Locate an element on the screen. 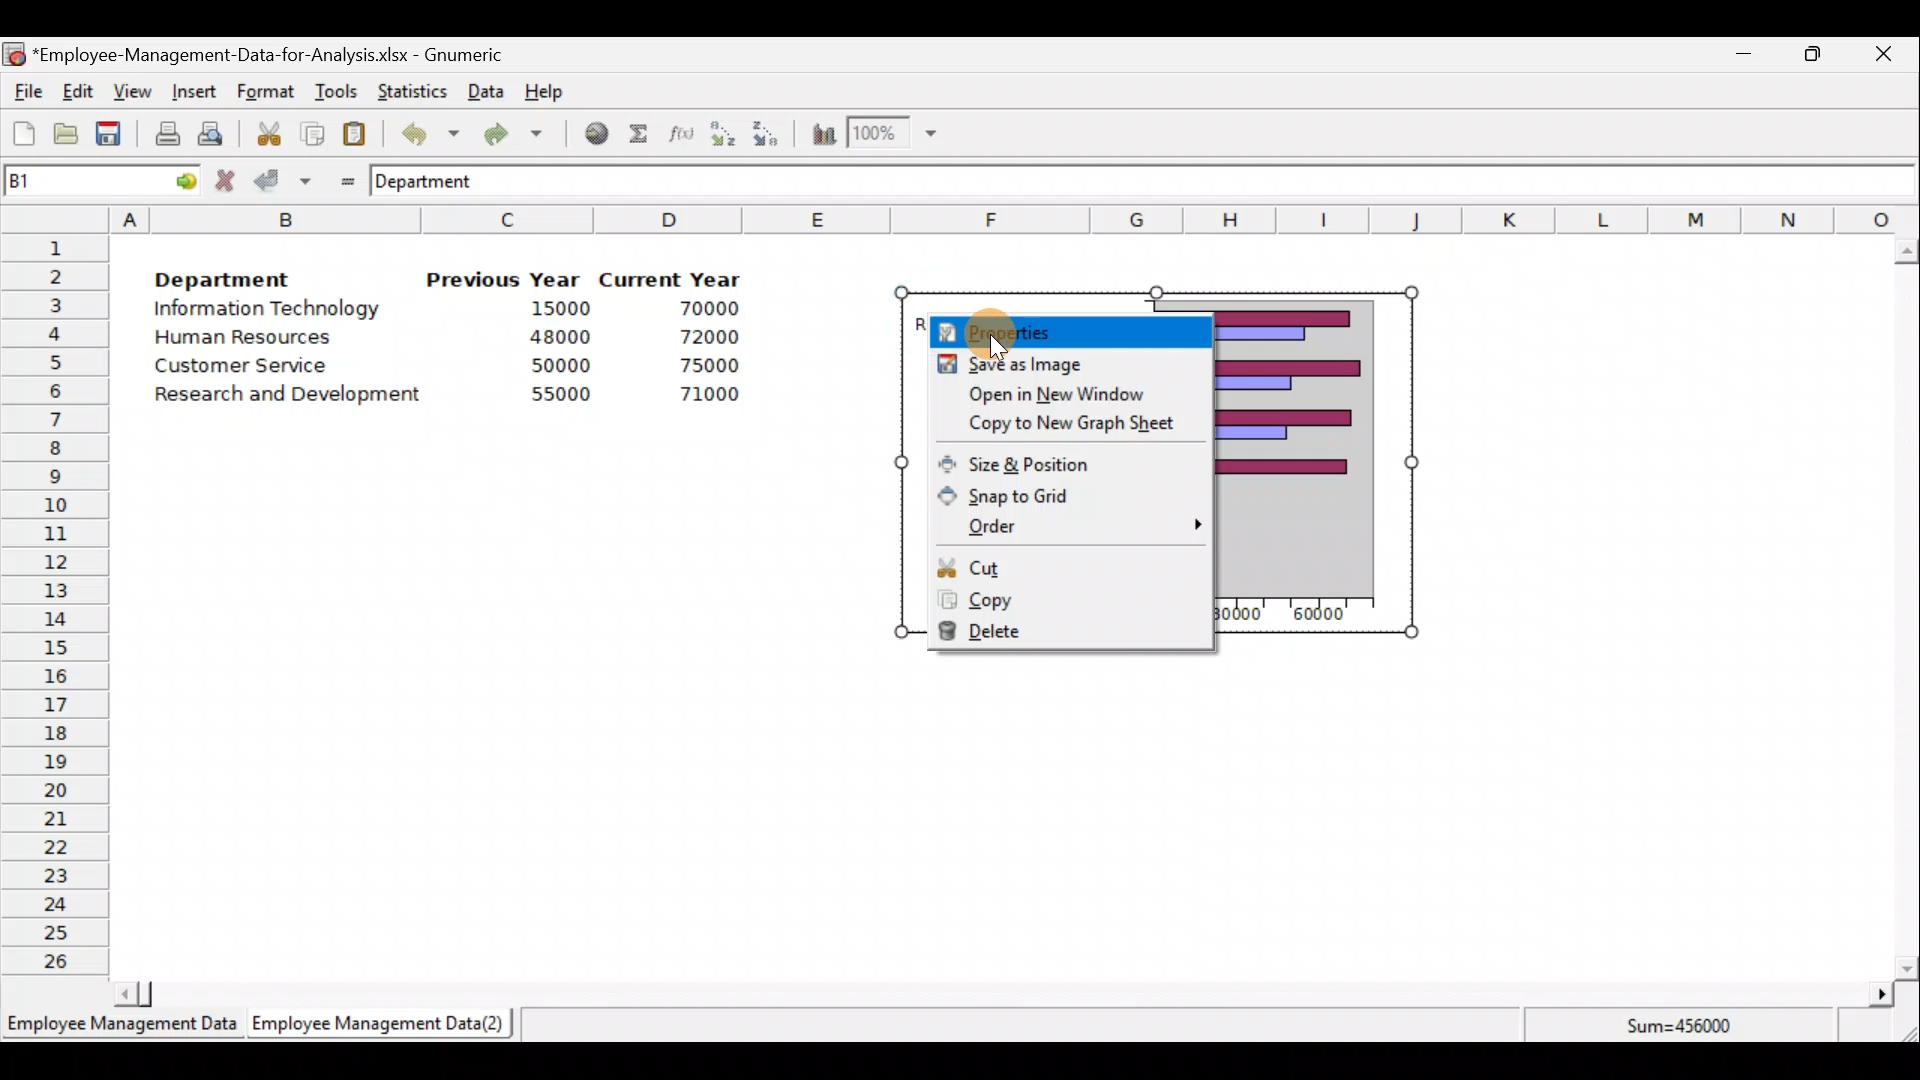 The image size is (1920, 1080). Delete is located at coordinates (1057, 636).